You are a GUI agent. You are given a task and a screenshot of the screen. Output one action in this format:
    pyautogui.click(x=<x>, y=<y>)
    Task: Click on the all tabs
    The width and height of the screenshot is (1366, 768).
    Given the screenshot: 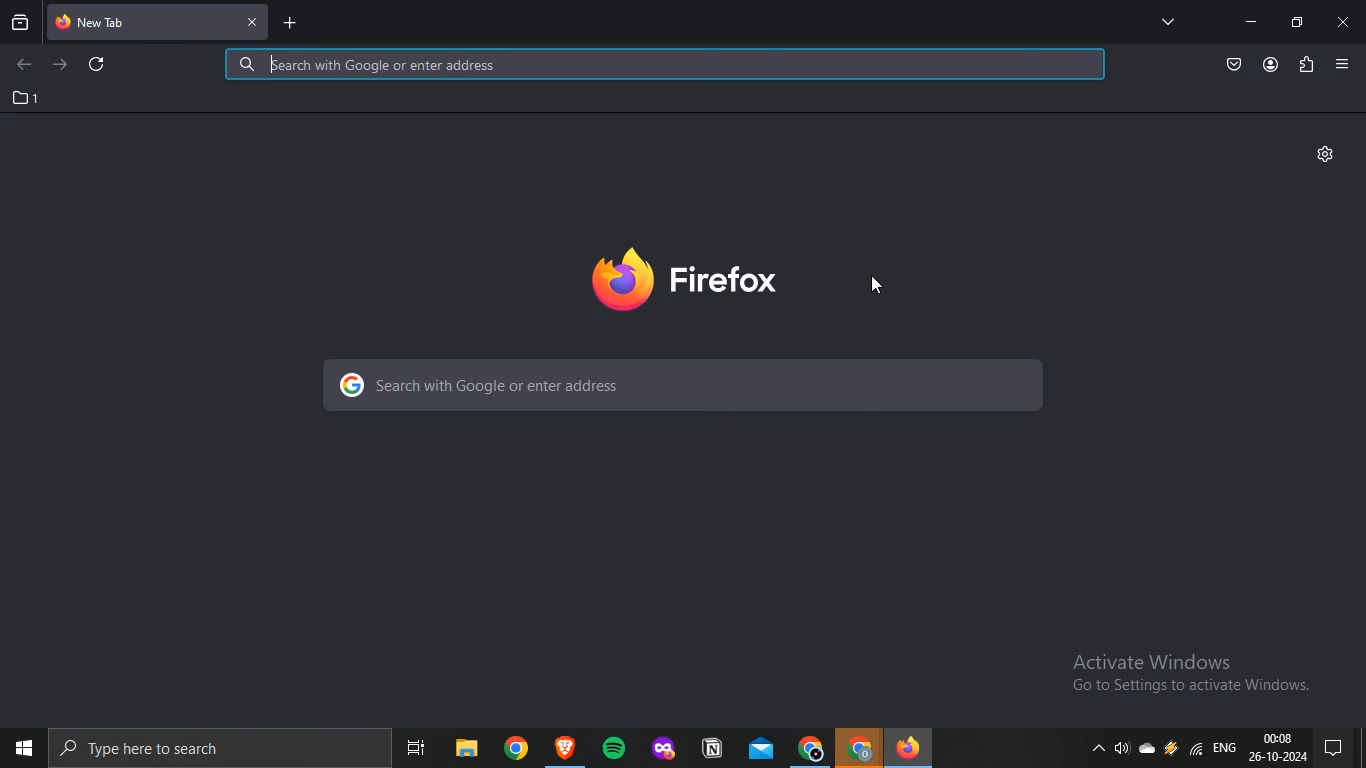 What is the action you would take?
    pyautogui.click(x=1168, y=21)
    